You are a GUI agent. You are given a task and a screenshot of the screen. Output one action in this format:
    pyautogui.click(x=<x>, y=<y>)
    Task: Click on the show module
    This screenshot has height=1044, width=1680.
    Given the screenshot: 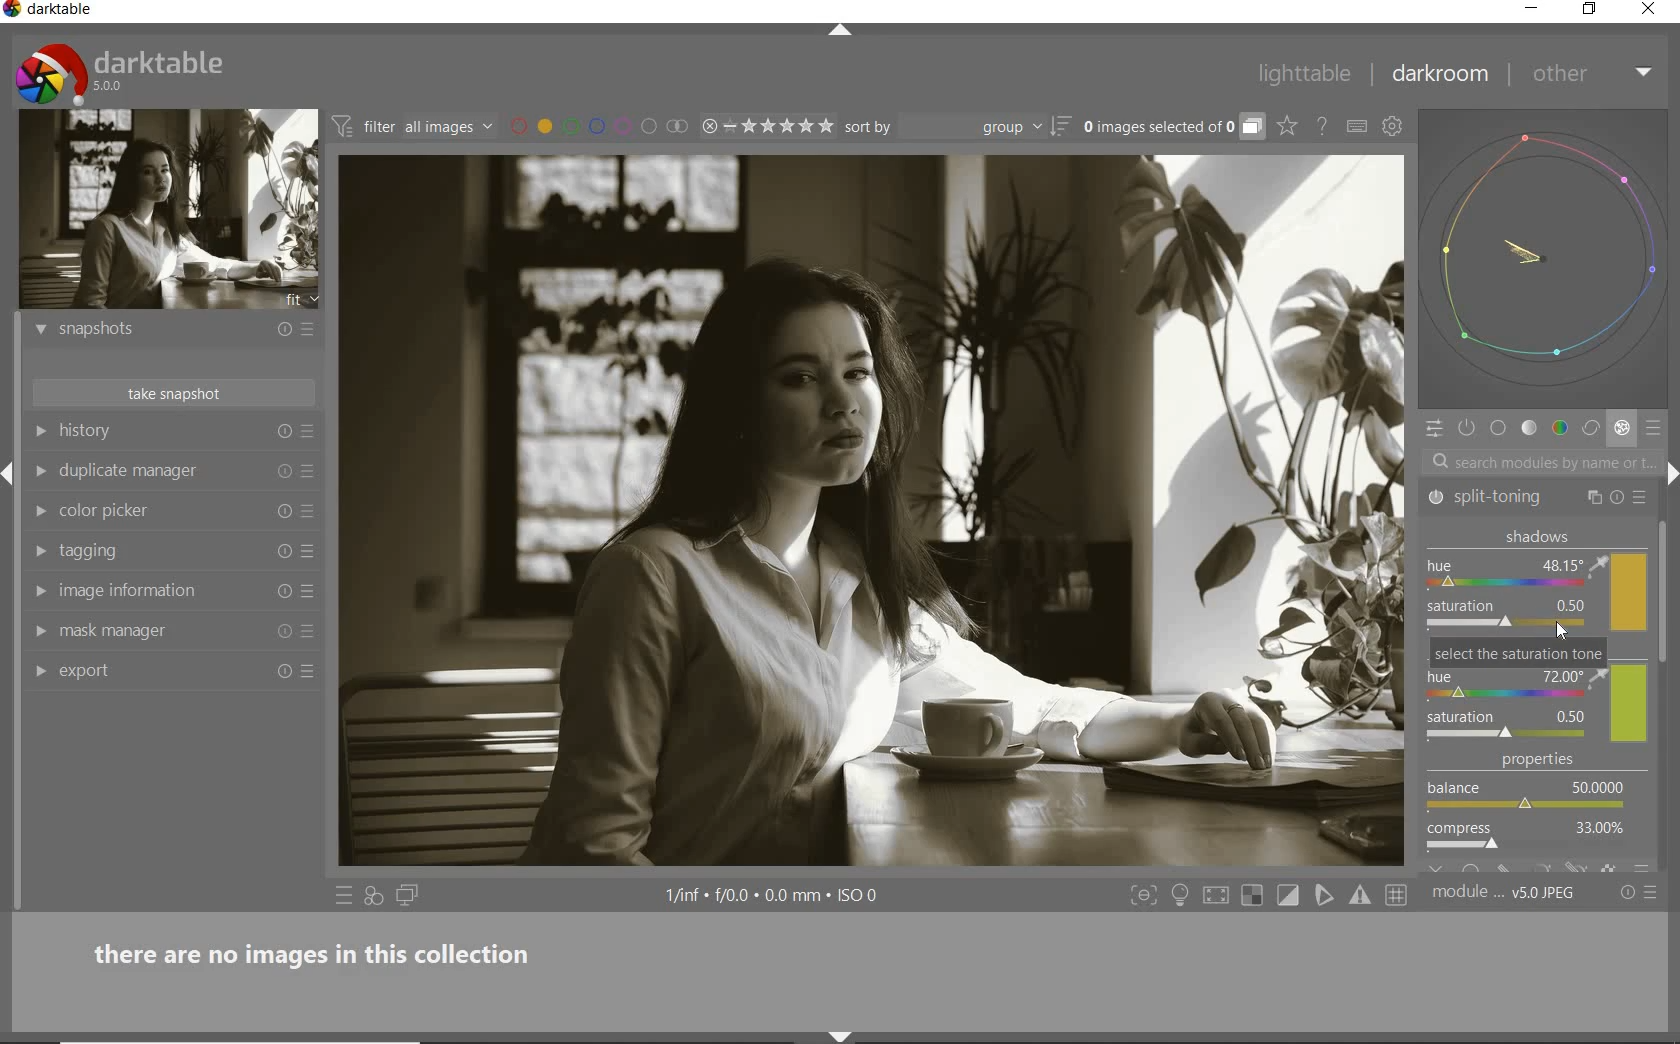 What is the action you would take?
    pyautogui.click(x=37, y=590)
    